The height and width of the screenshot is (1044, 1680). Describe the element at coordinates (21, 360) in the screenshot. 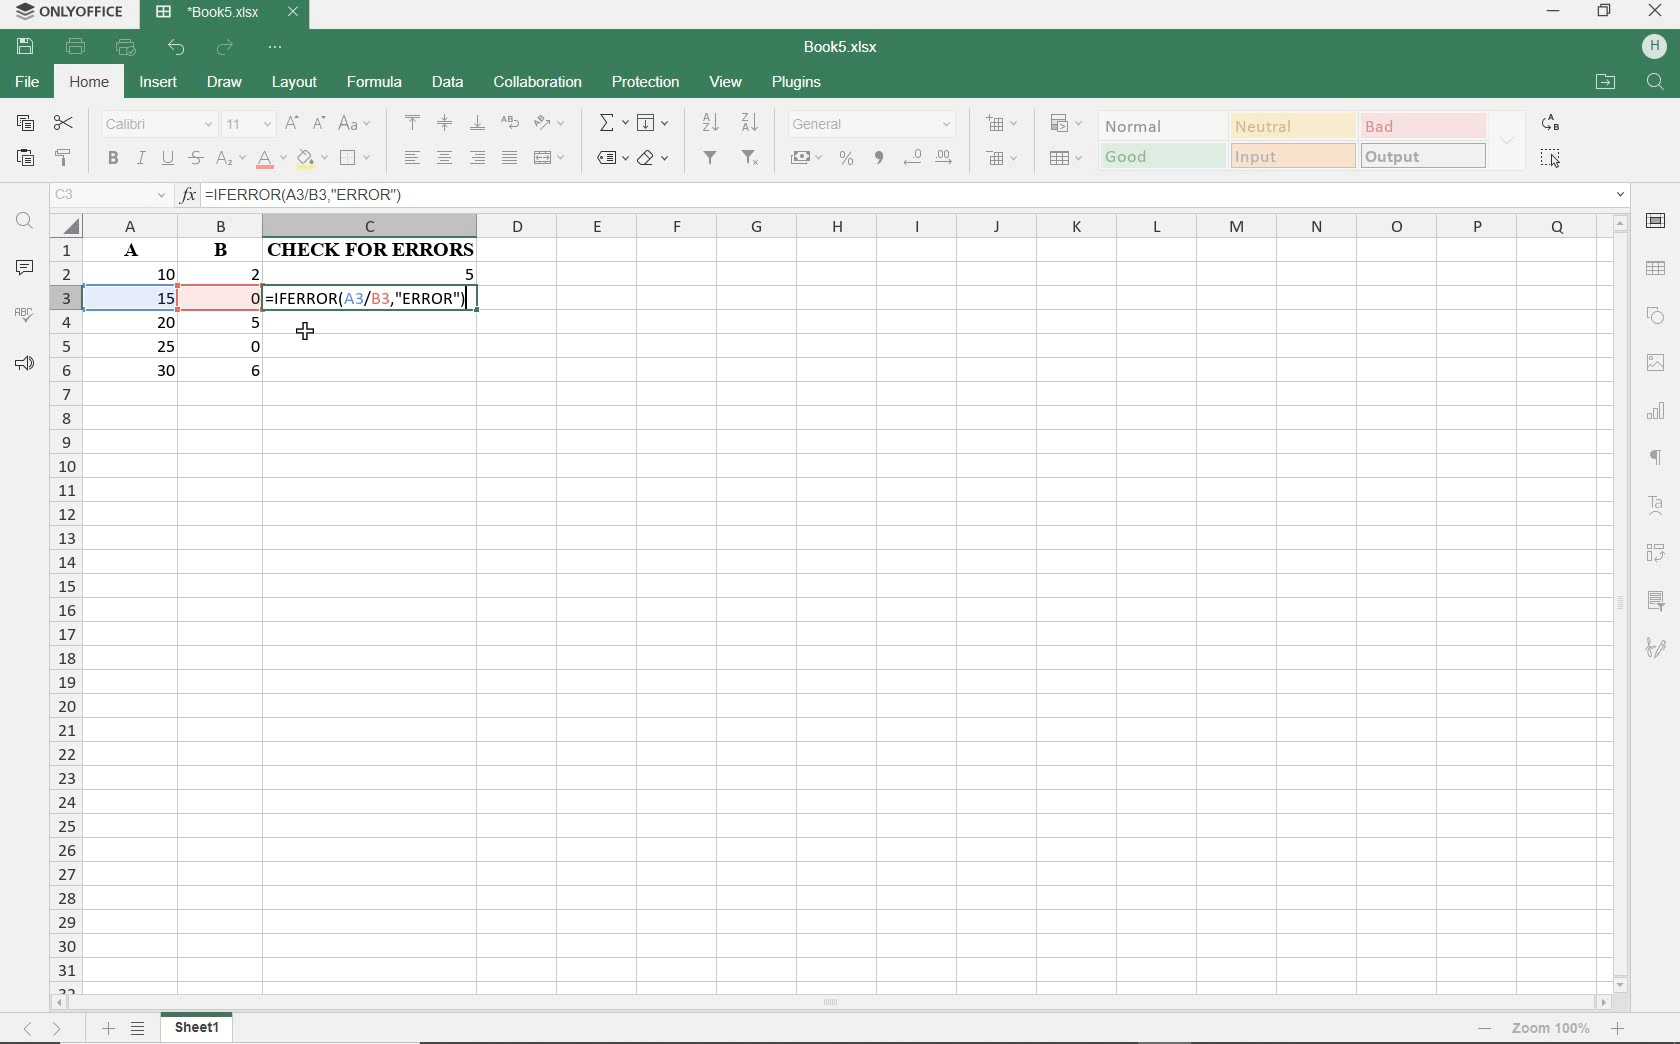

I see `FEEDBACK & SUPPORT` at that location.